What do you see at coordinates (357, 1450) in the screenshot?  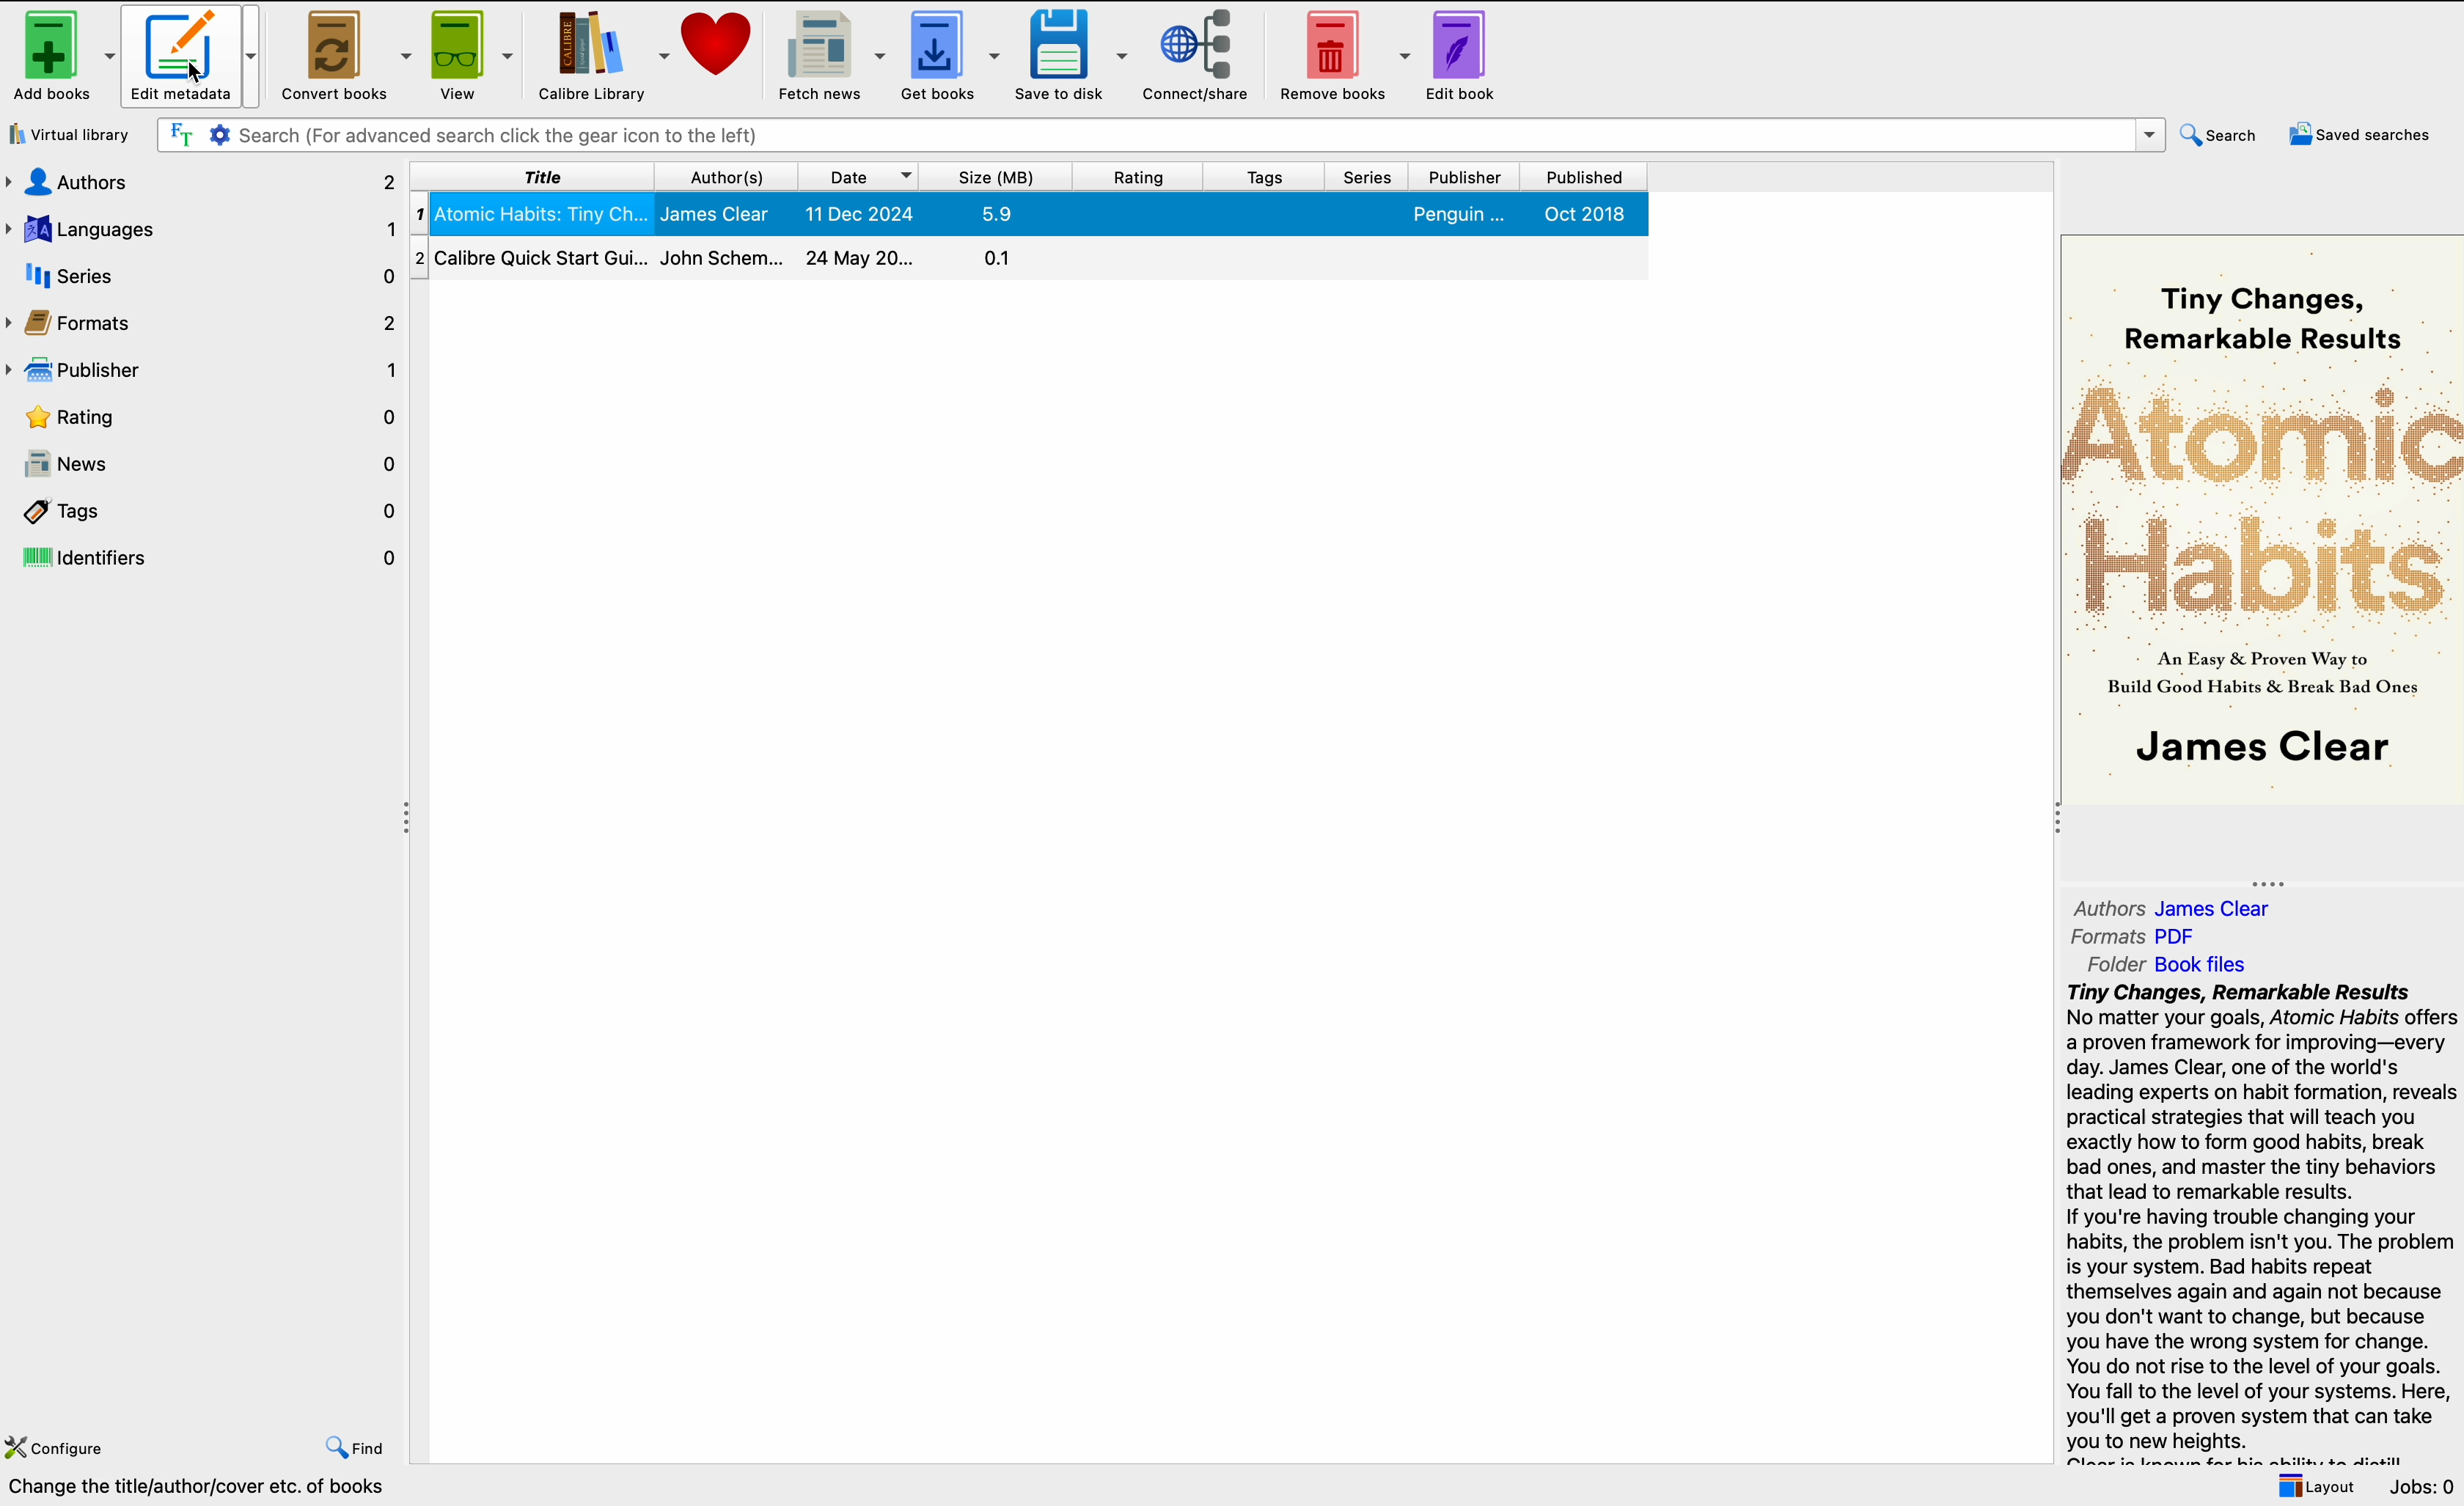 I see `find` at bounding box center [357, 1450].